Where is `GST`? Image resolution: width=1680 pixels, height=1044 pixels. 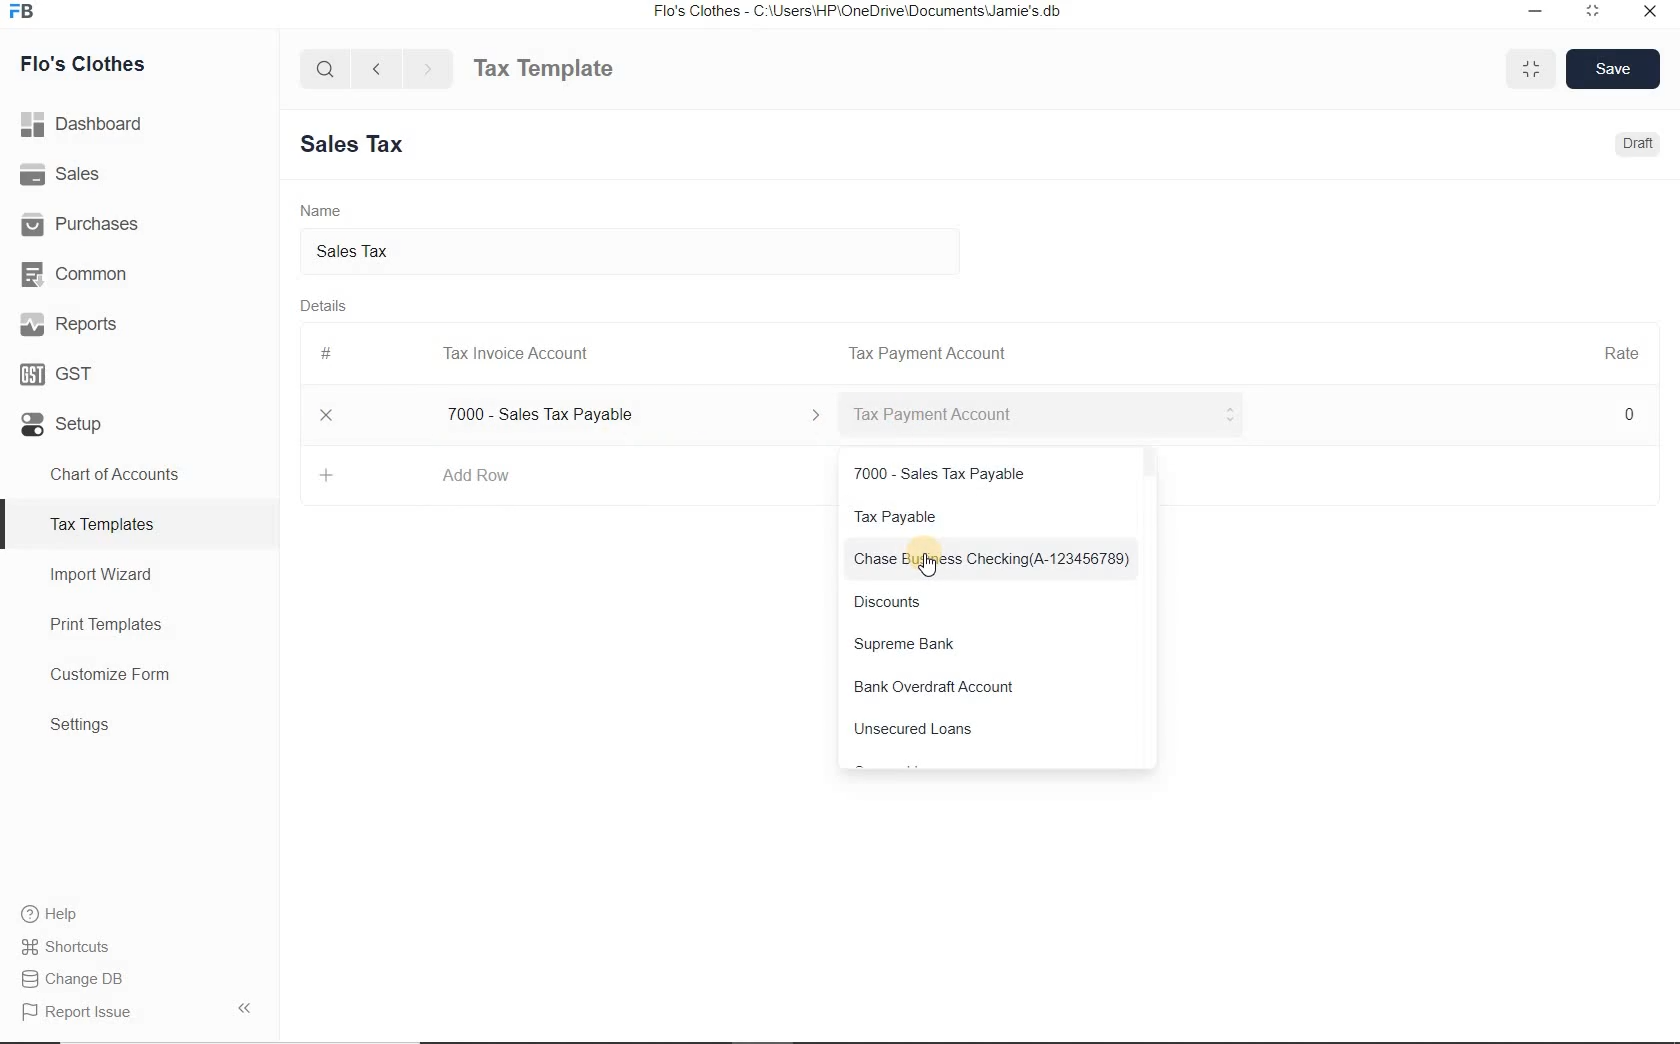
GST is located at coordinates (139, 370).